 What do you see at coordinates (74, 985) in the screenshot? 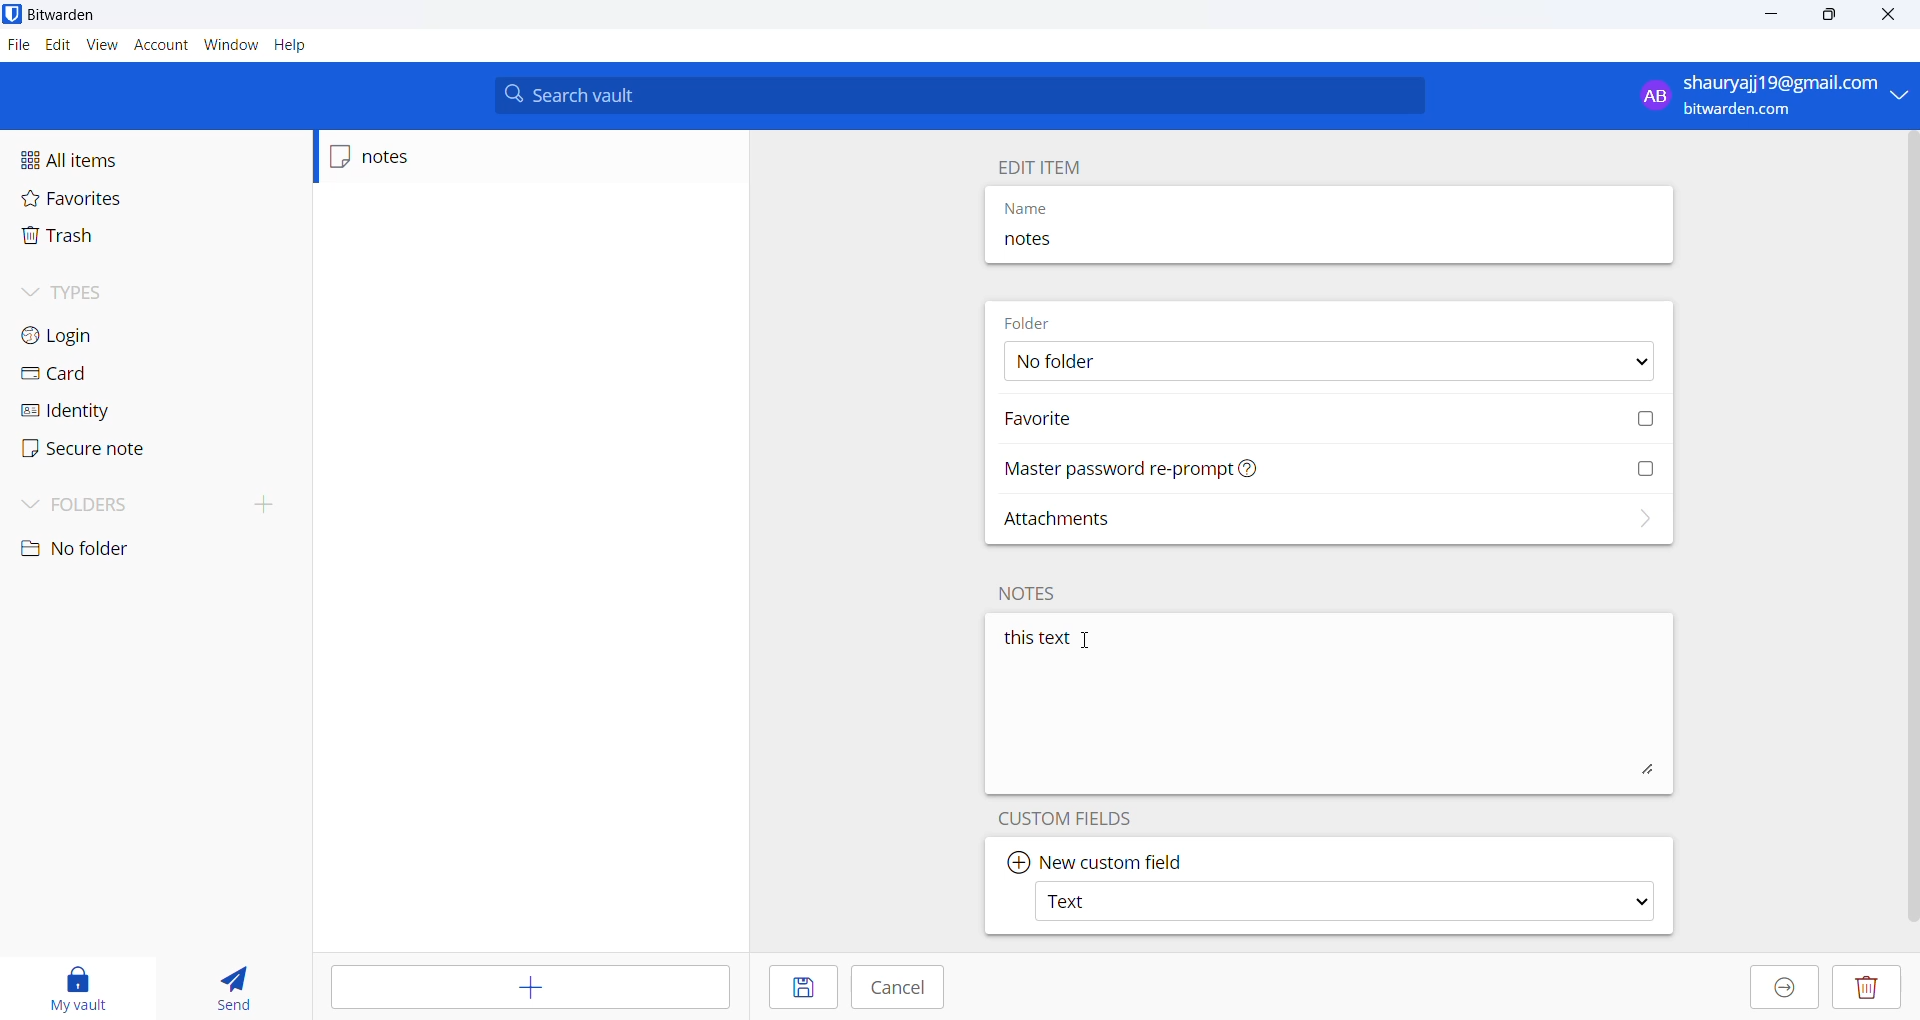
I see `My vault ` at bounding box center [74, 985].